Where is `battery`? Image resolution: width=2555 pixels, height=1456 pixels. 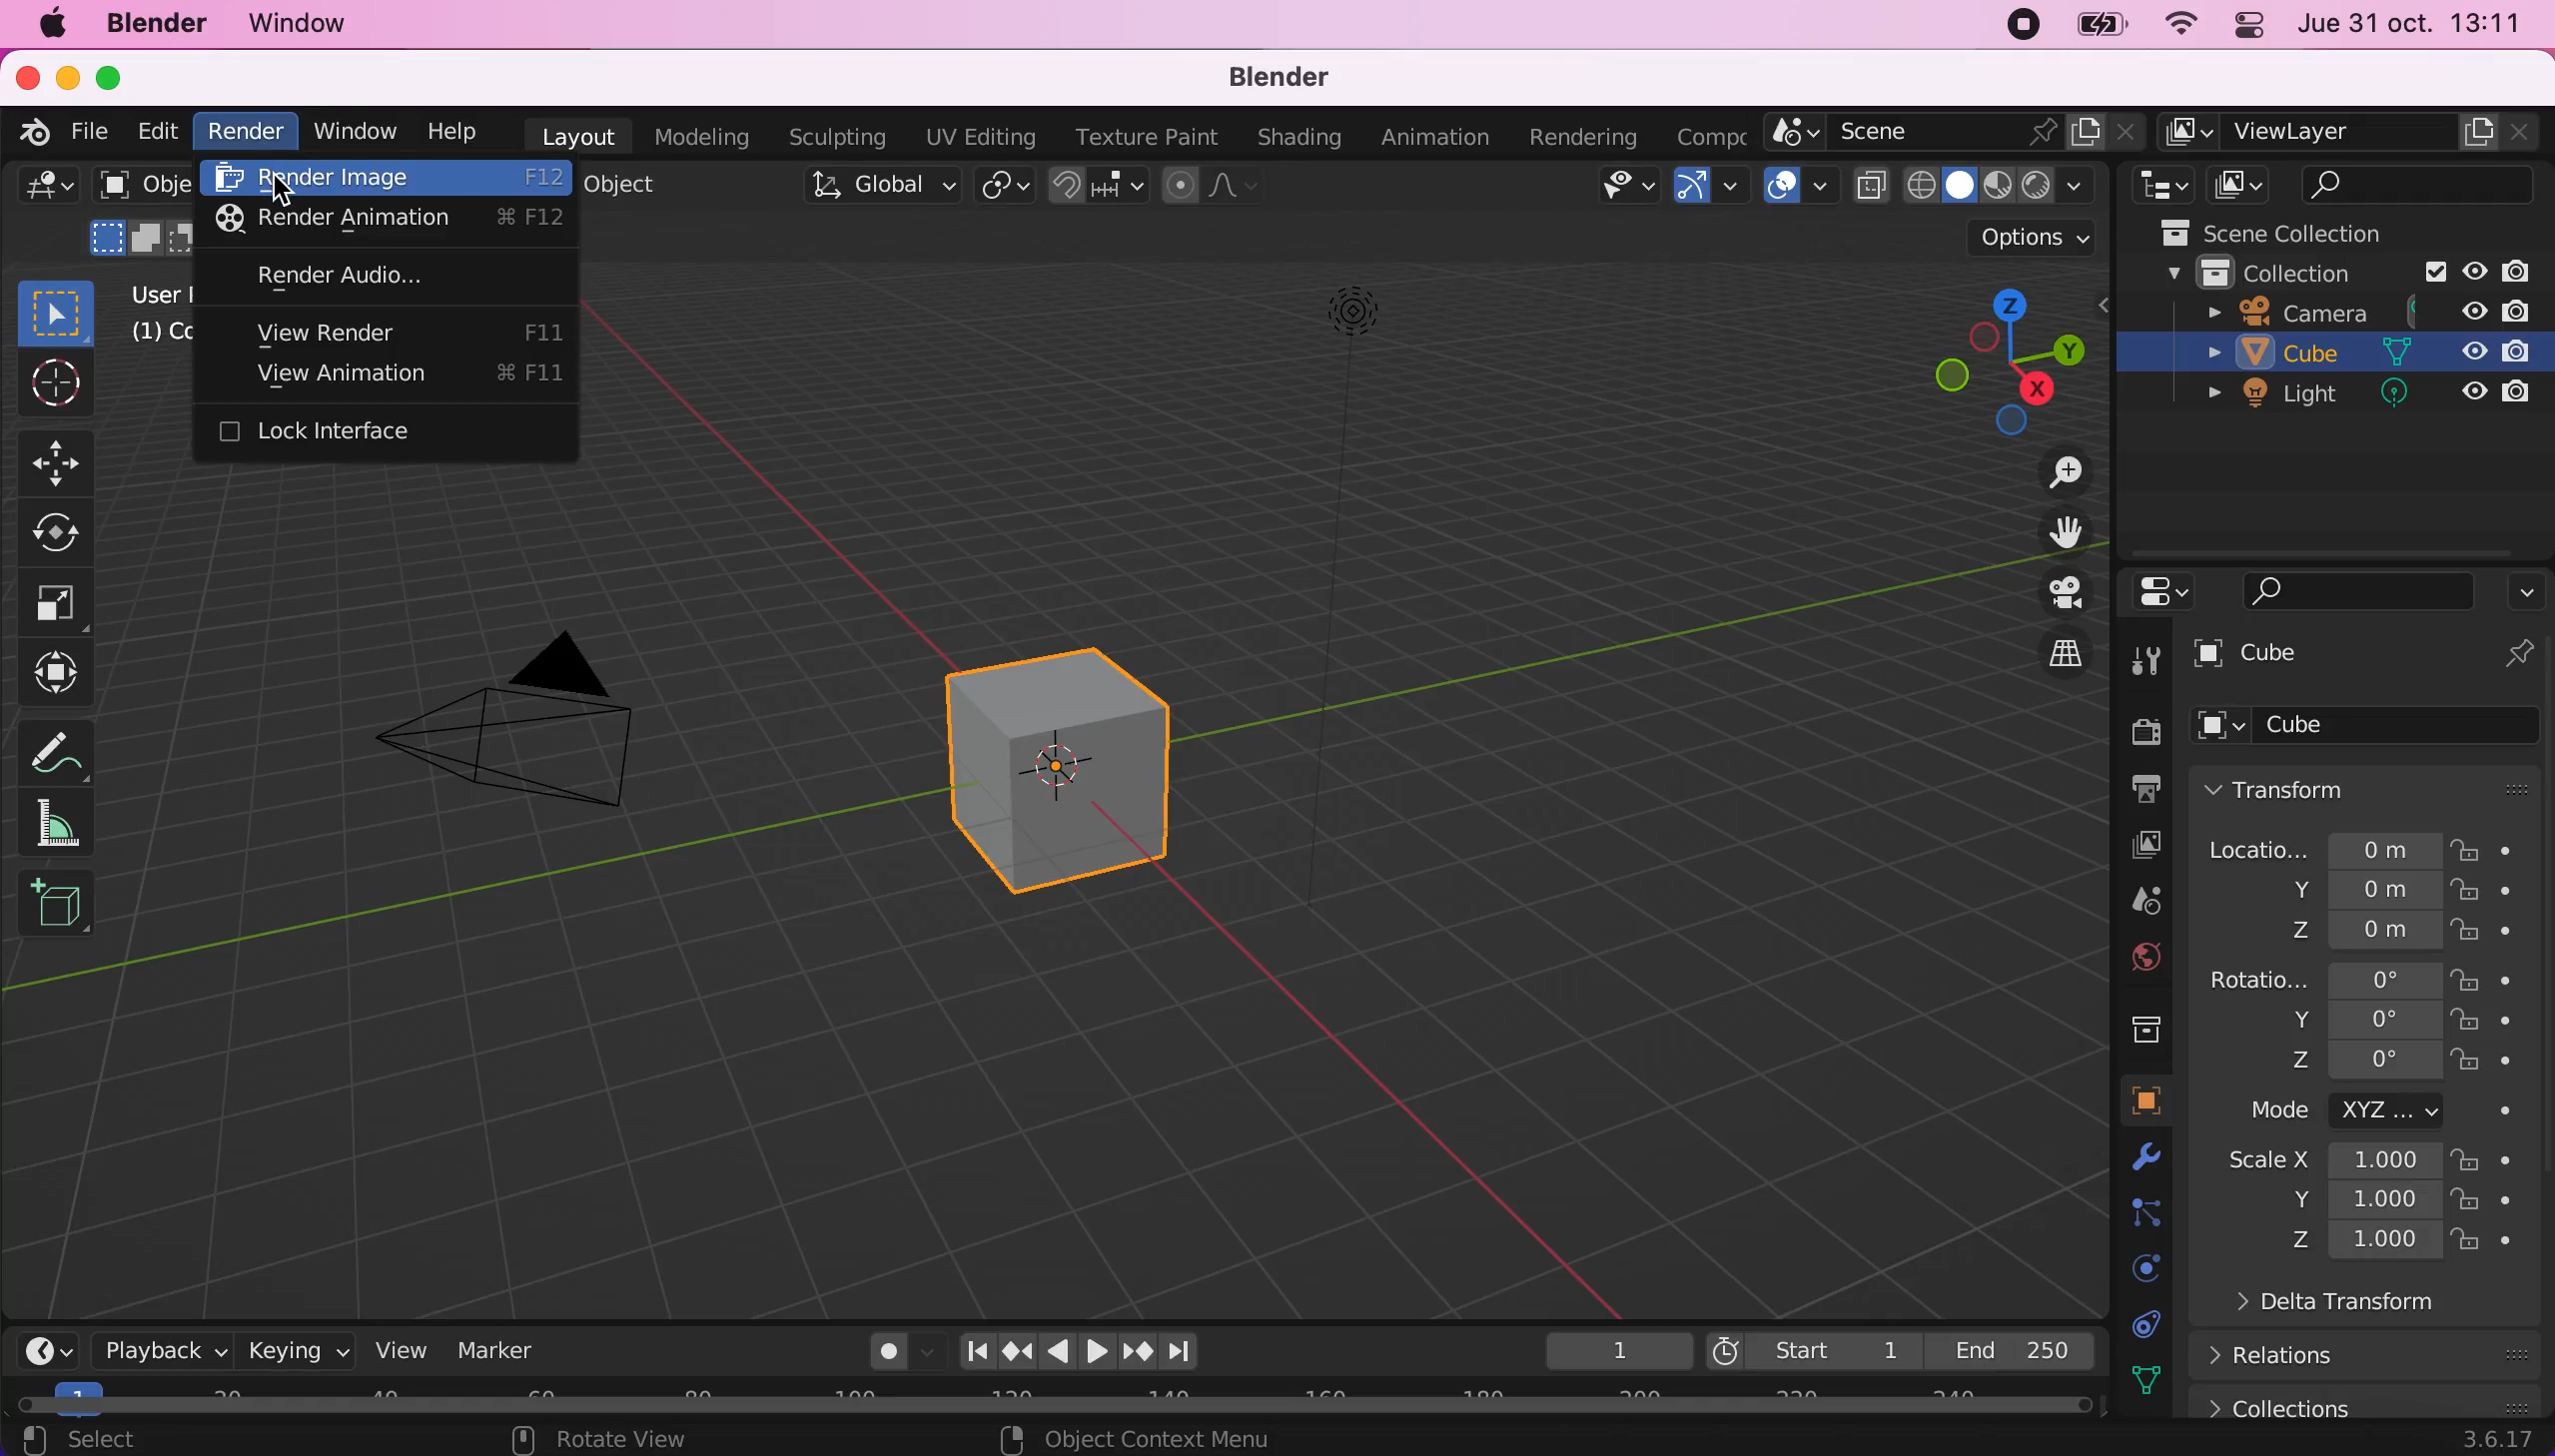
battery is located at coordinates (2105, 27).